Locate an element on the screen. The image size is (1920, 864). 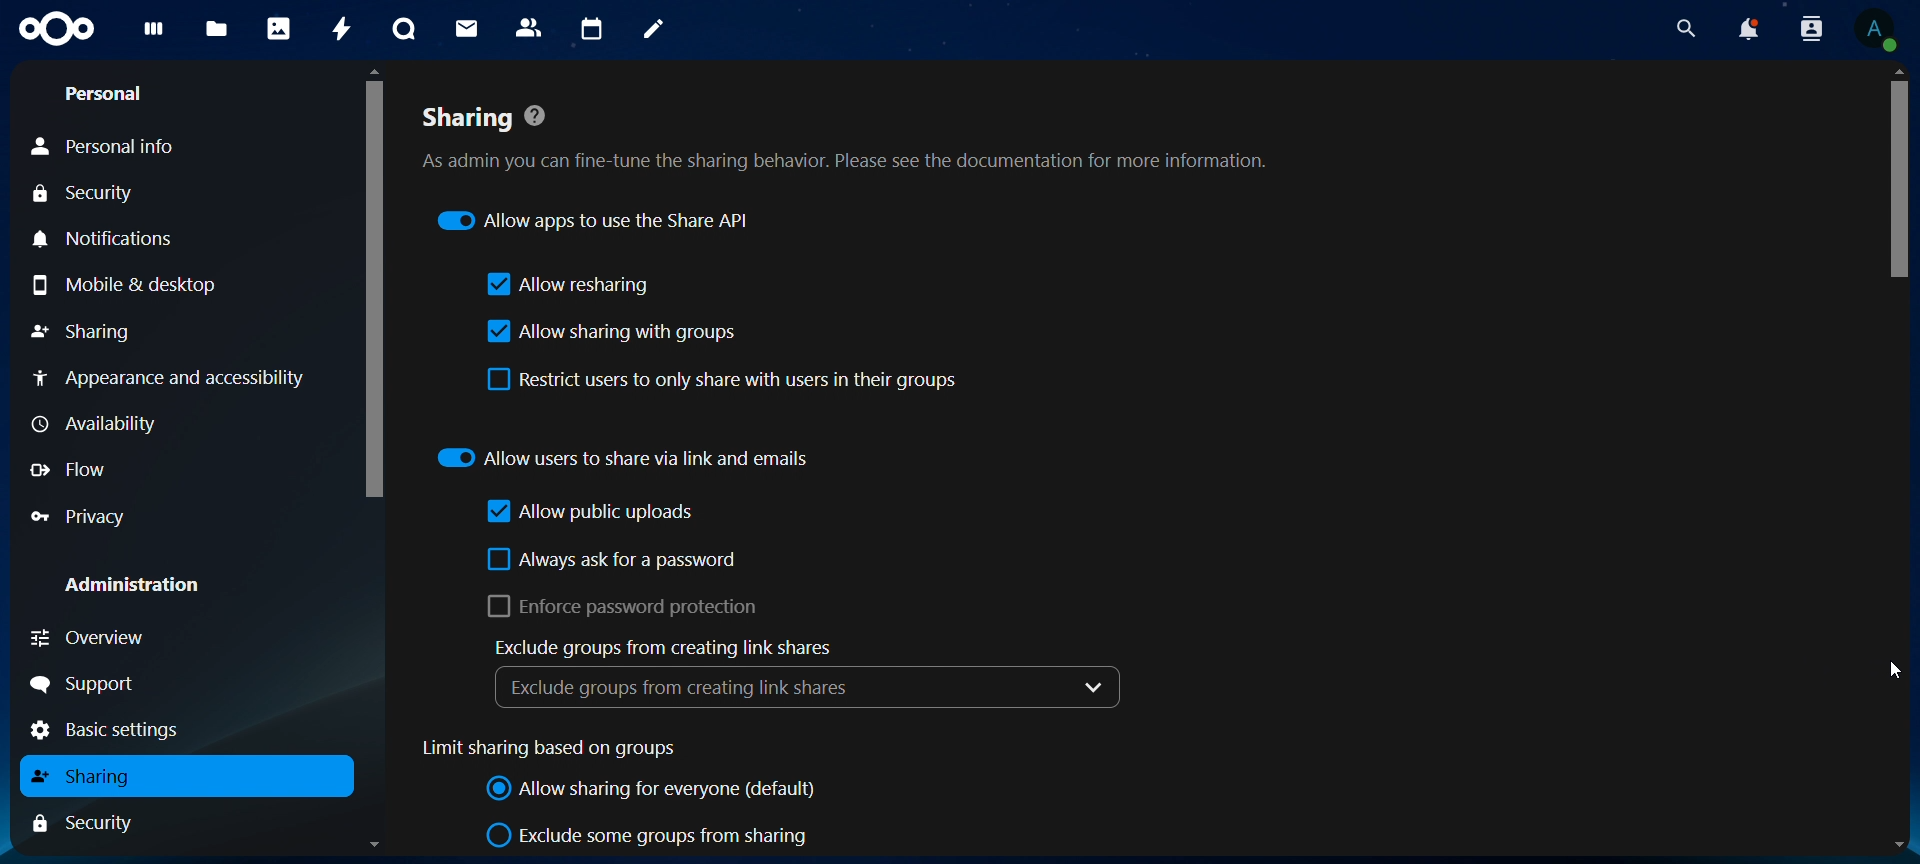
sharing is located at coordinates (92, 778).